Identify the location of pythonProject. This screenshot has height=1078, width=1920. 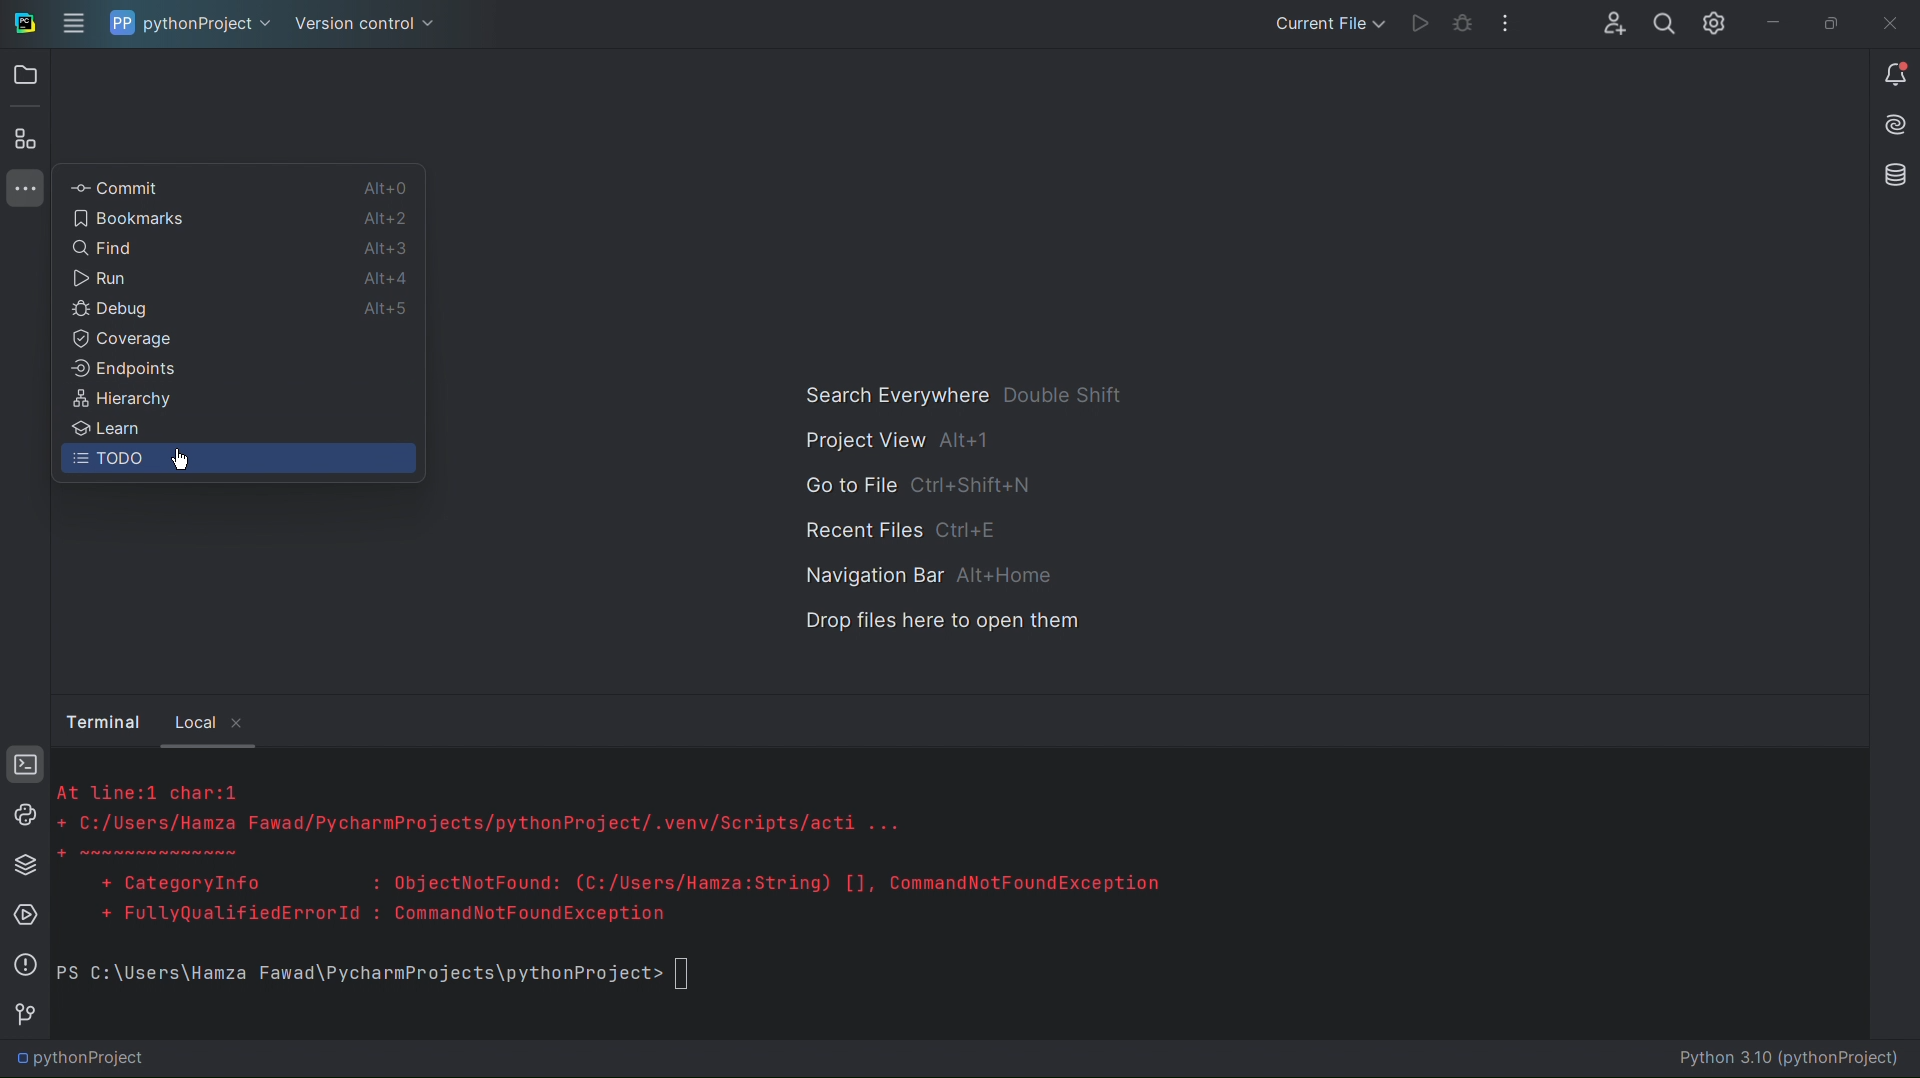
(189, 23).